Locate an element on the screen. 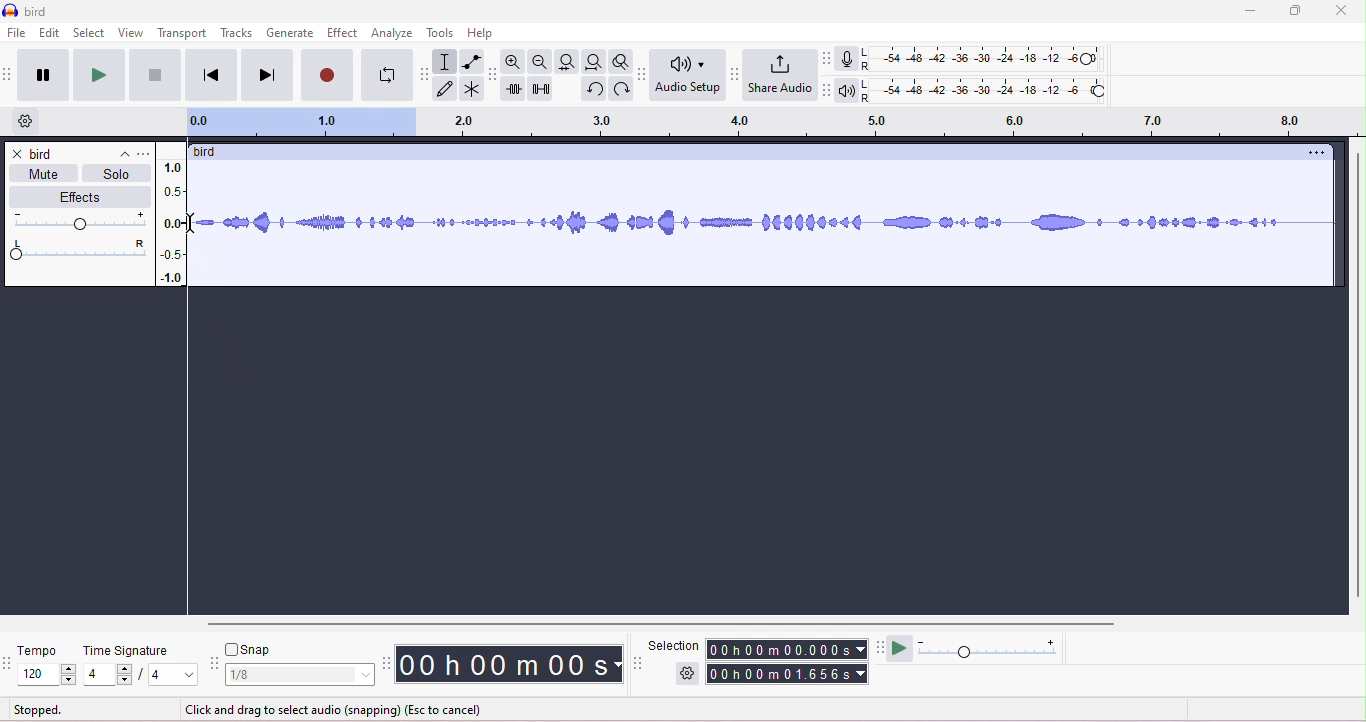 This screenshot has width=1366, height=722. click and drag to select audio (snapping) (Esc to cancel) is located at coordinates (327, 710).